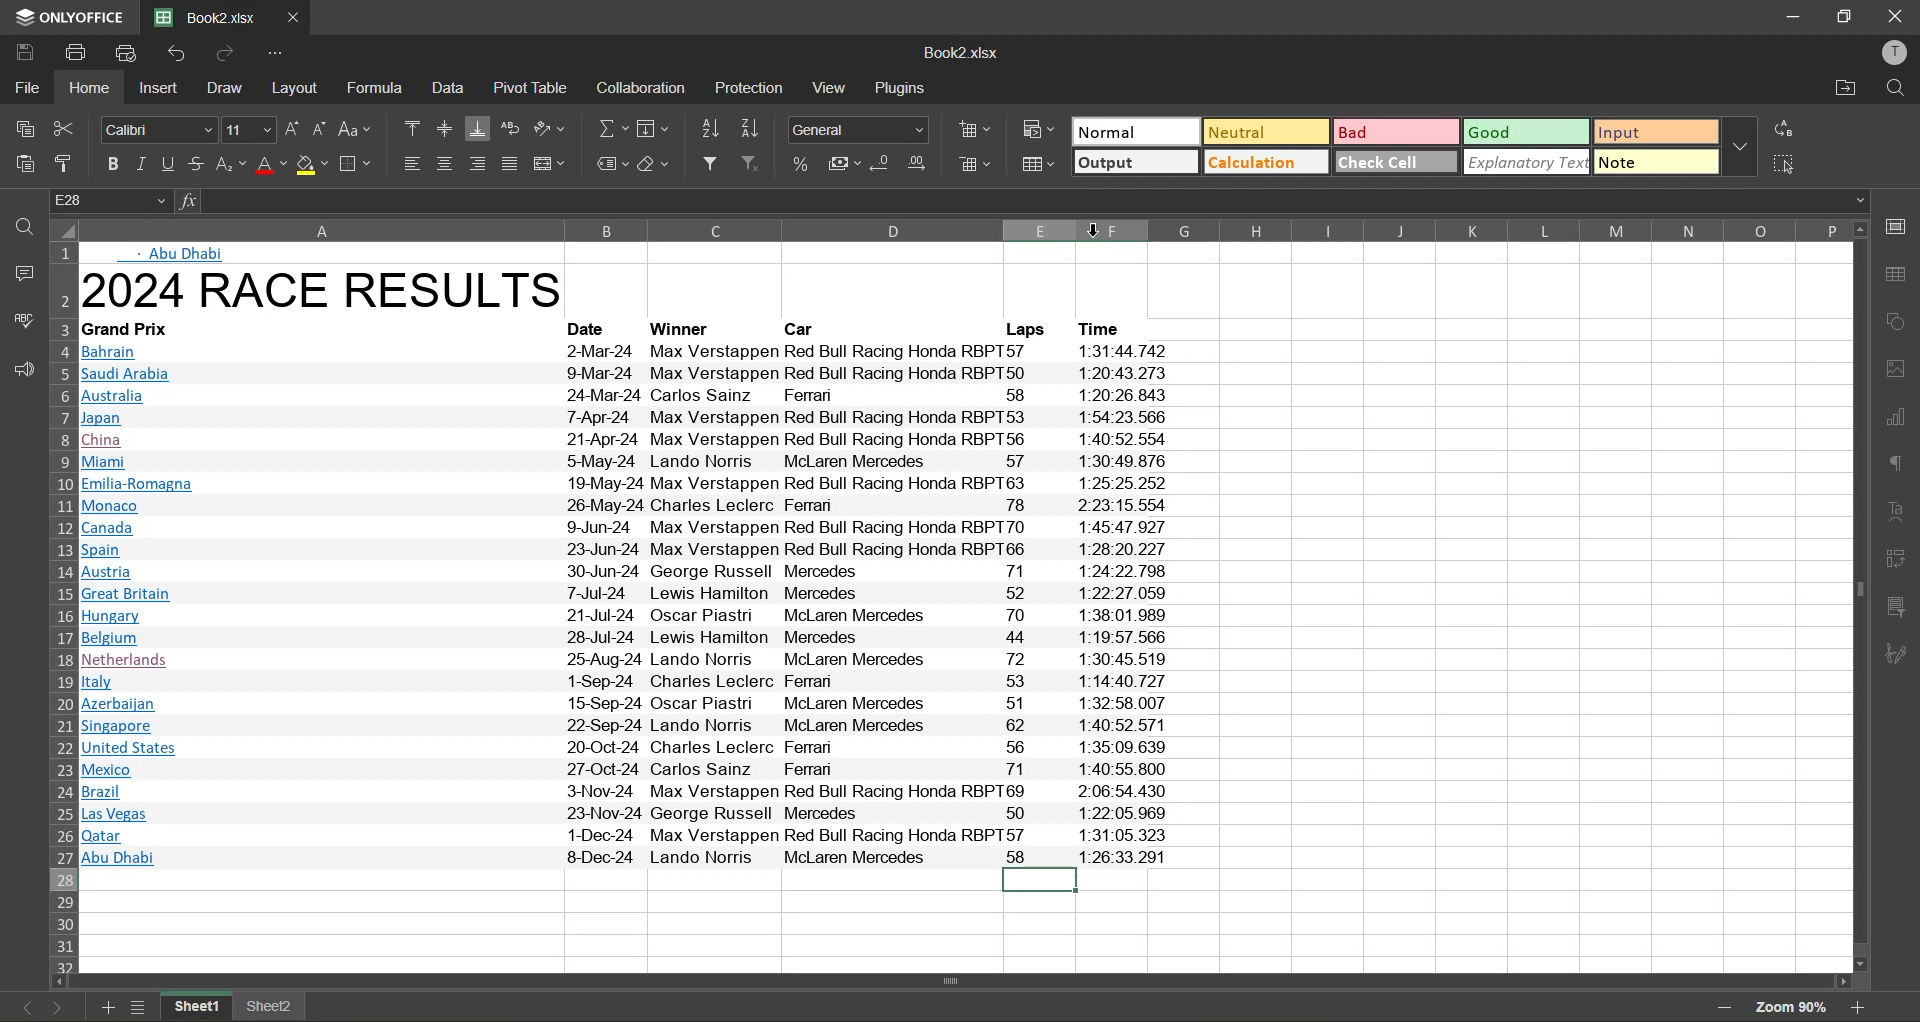 This screenshot has height=1022, width=1920. Describe the element at coordinates (232, 164) in the screenshot. I see `sub\superscript` at that location.